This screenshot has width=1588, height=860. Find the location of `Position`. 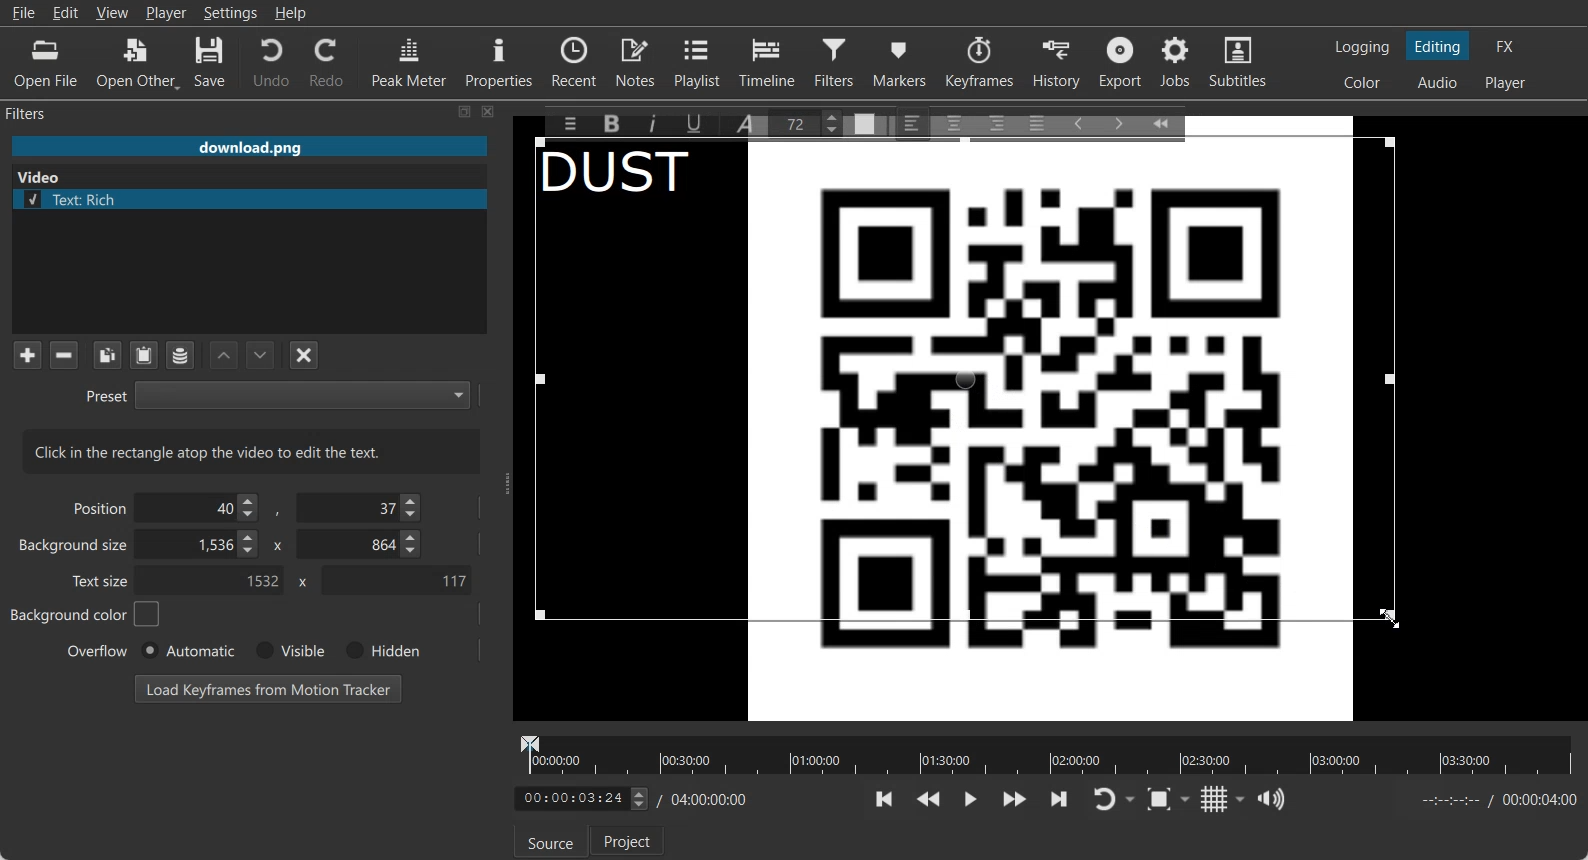

Position is located at coordinates (96, 507).